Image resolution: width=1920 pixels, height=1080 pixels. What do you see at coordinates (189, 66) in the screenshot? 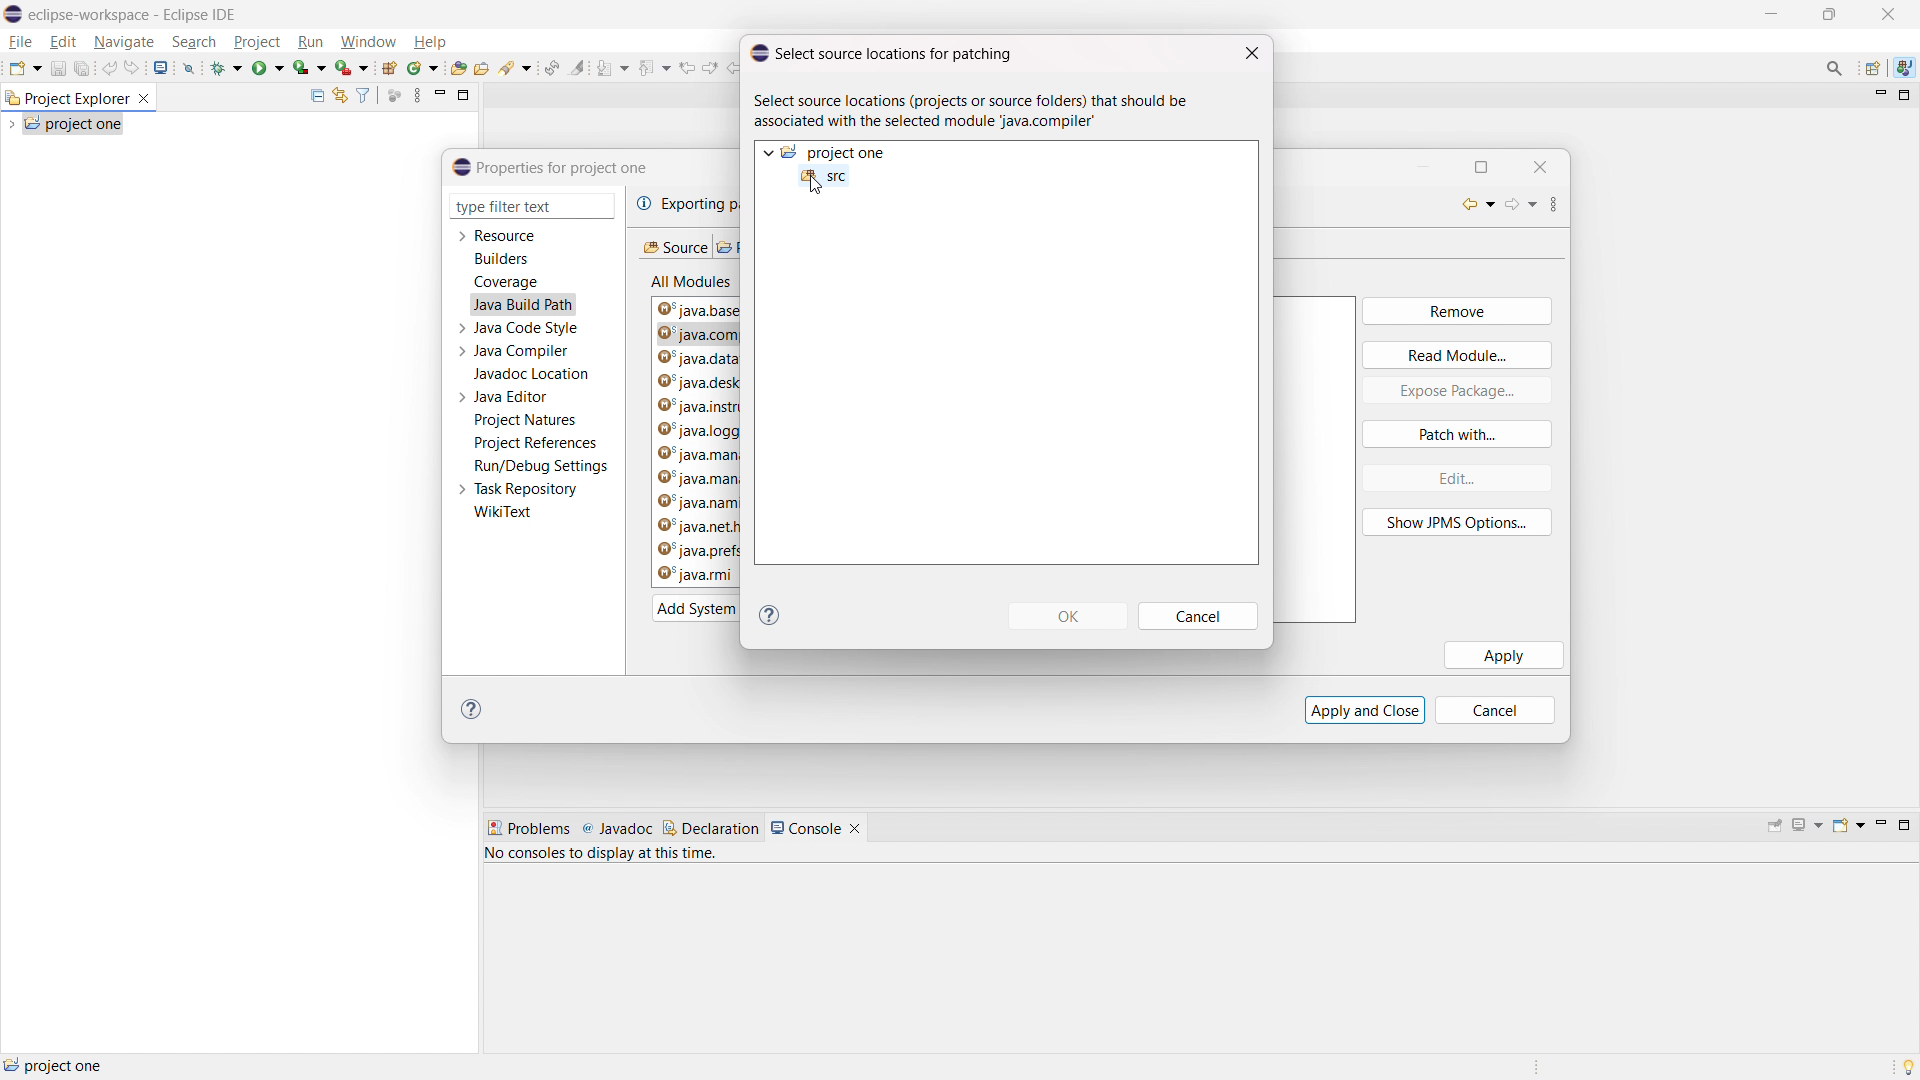
I see `skip all breakpoint` at bounding box center [189, 66].